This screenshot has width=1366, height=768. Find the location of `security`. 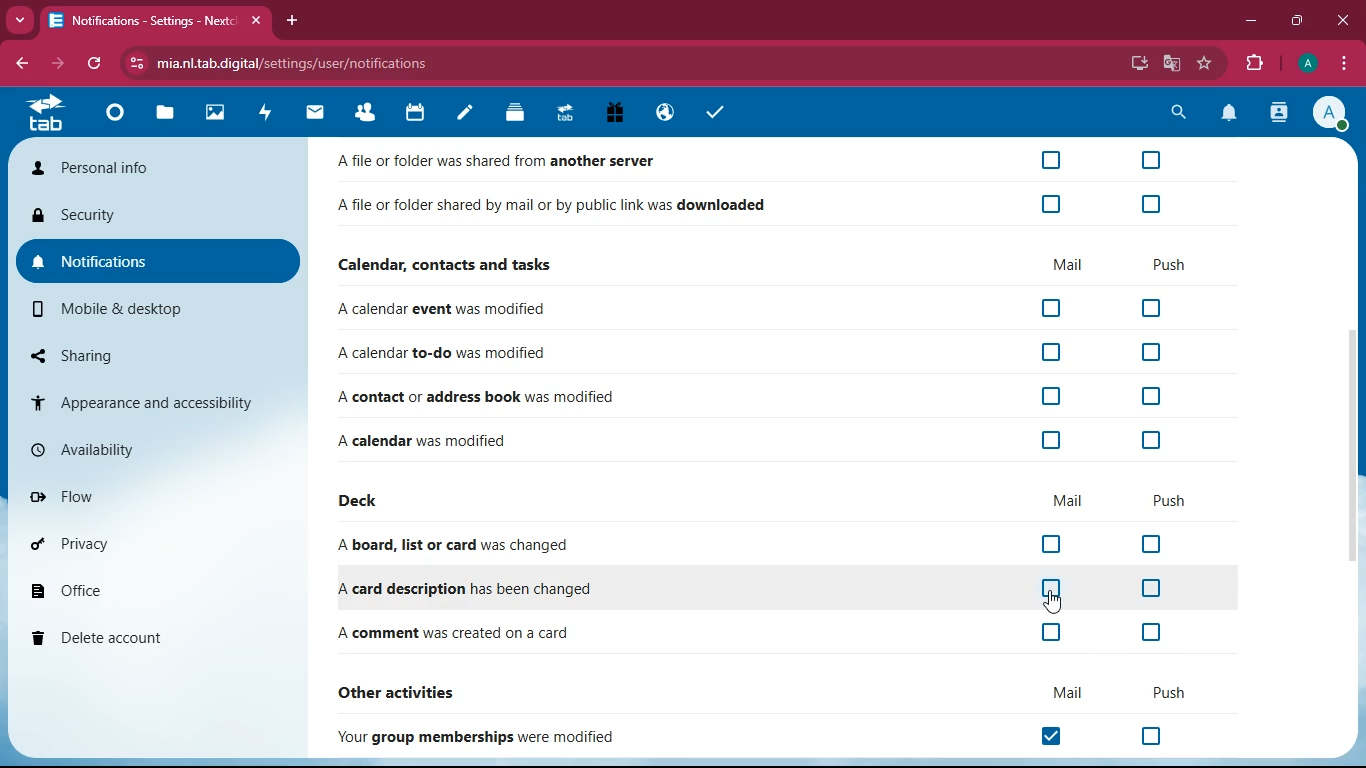

security is located at coordinates (160, 219).